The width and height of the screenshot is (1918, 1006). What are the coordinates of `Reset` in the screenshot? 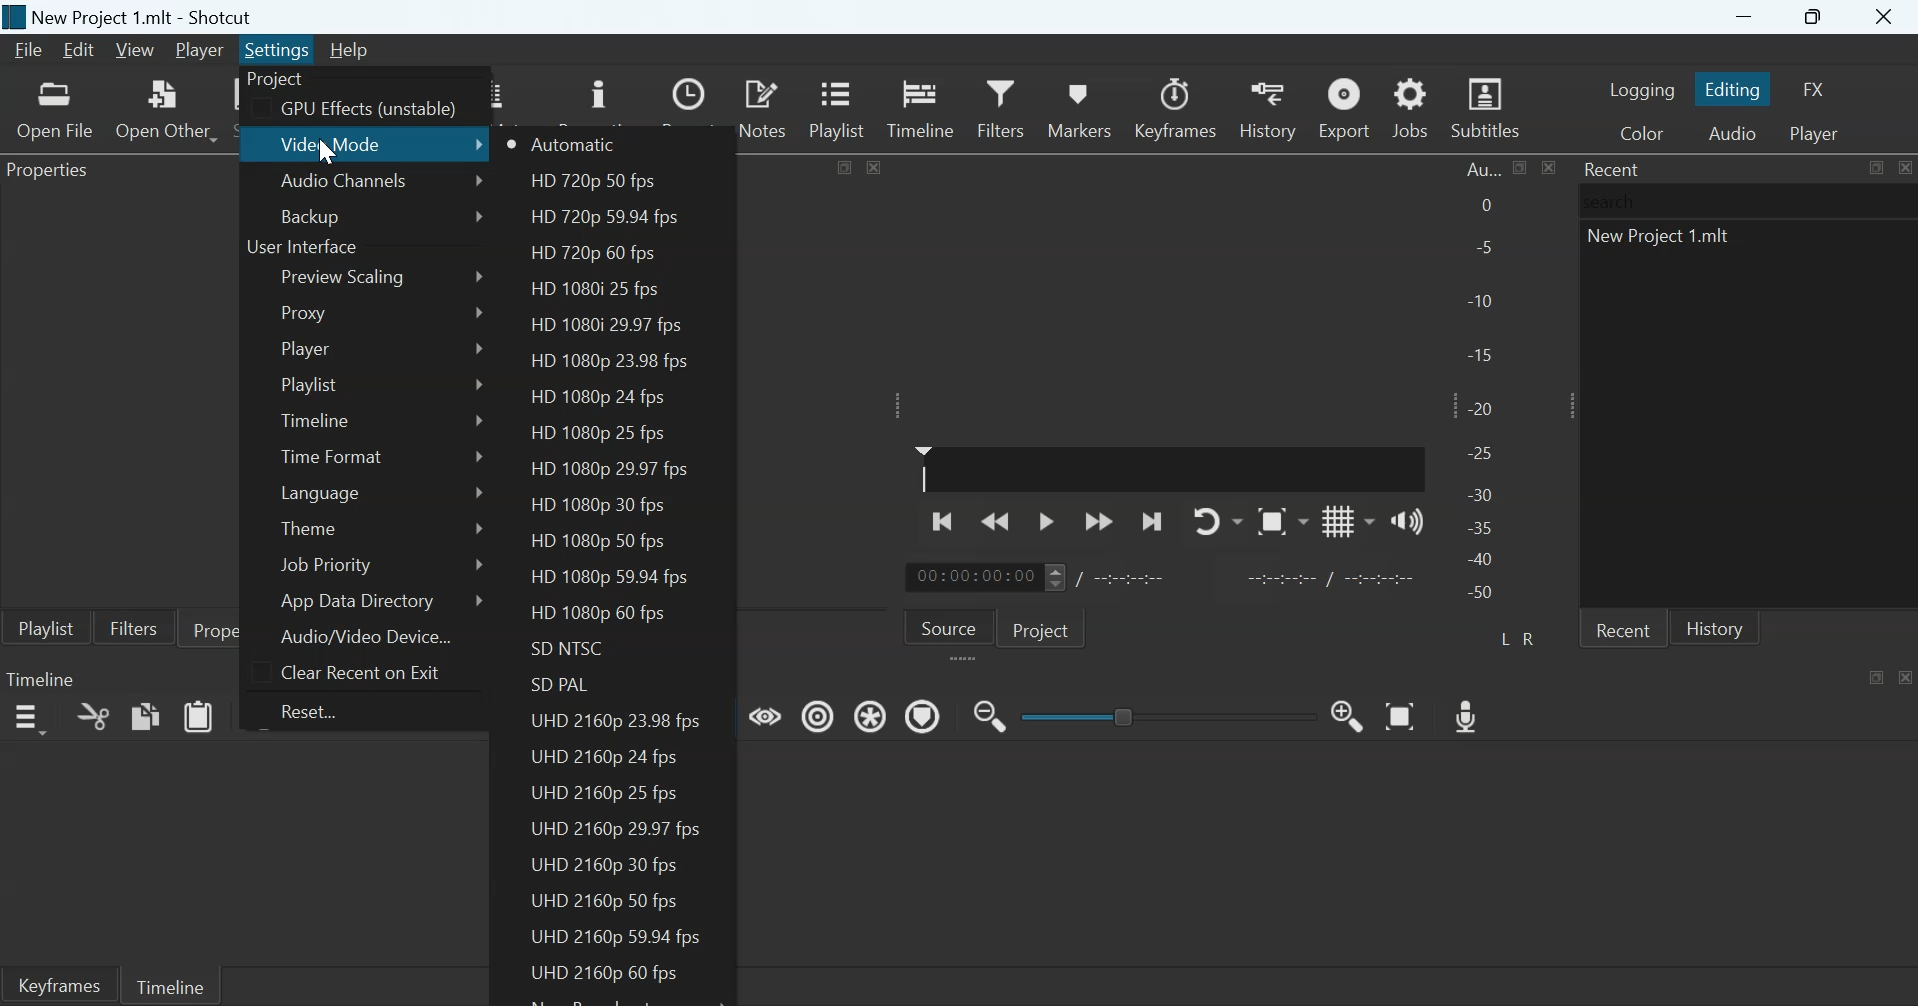 It's located at (317, 711).